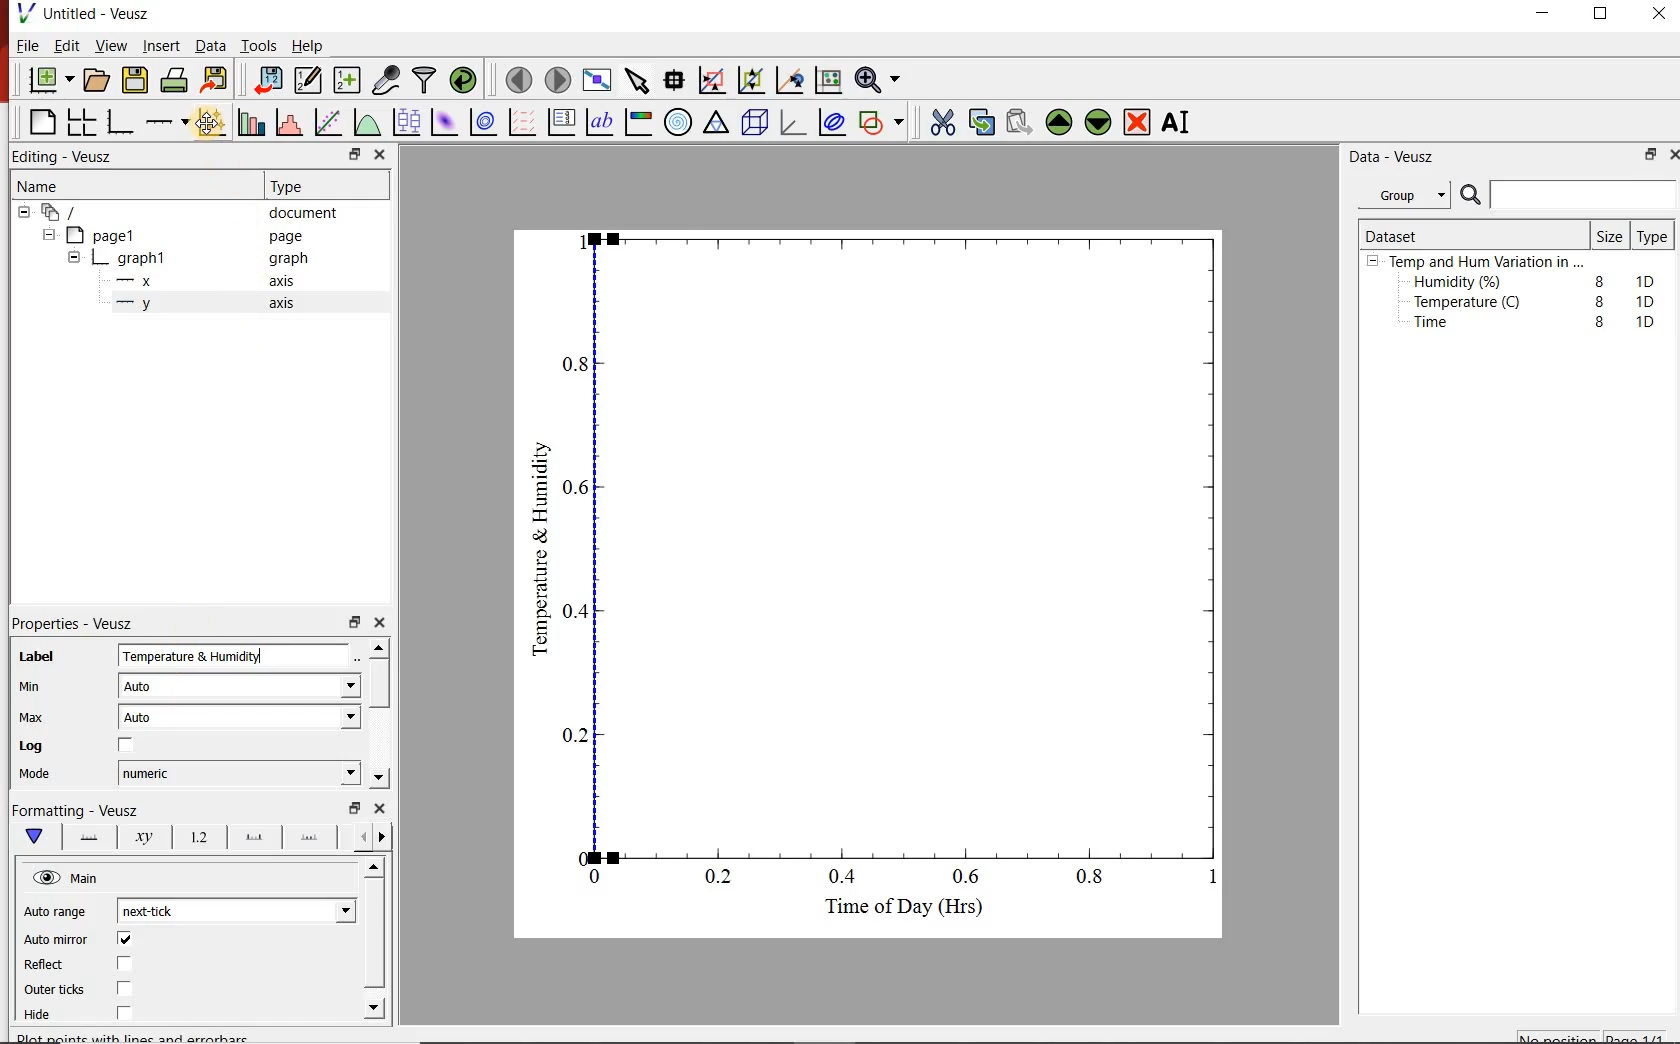 The image size is (1680, 1044). What do you see at coordinates (81, 940) in the screenshot?
I see `Auto mirror` at bounding box center [81, 940].